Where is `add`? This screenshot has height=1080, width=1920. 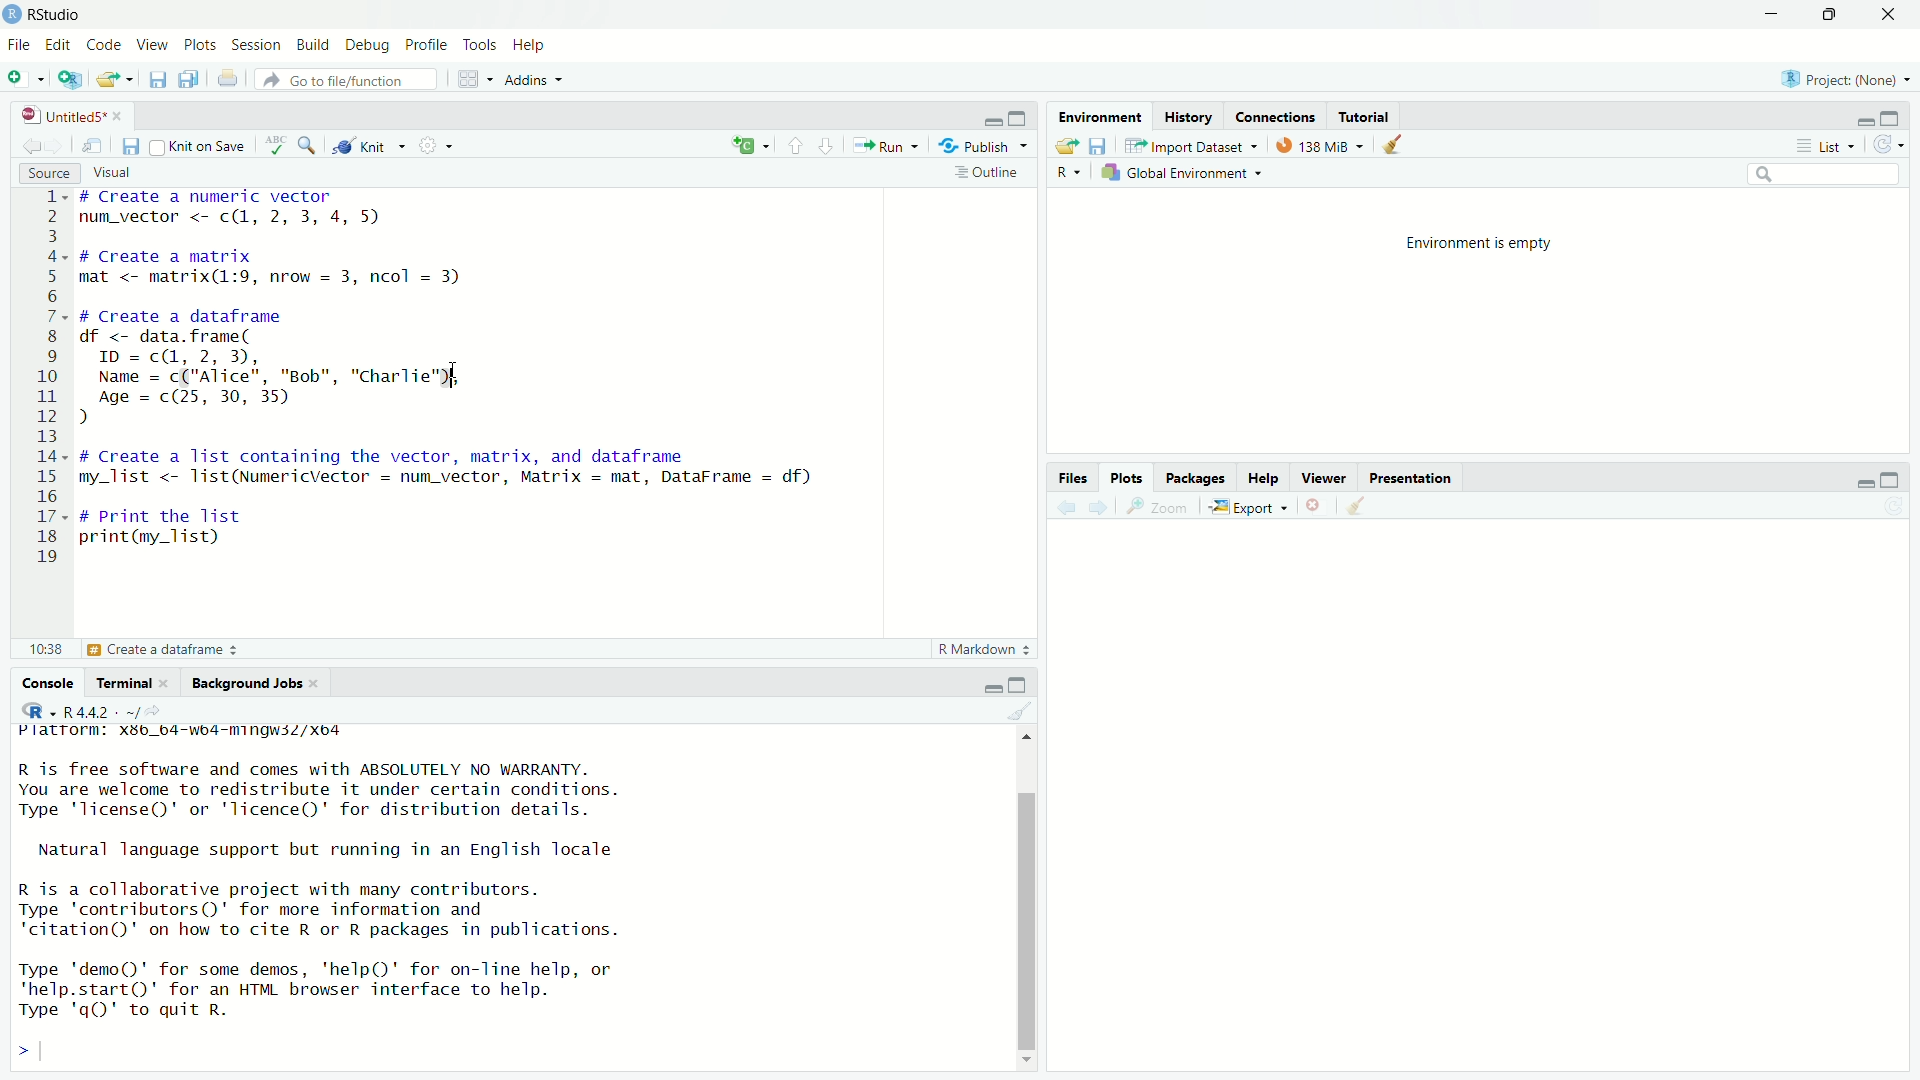
add is located at coordinates (26, 82).